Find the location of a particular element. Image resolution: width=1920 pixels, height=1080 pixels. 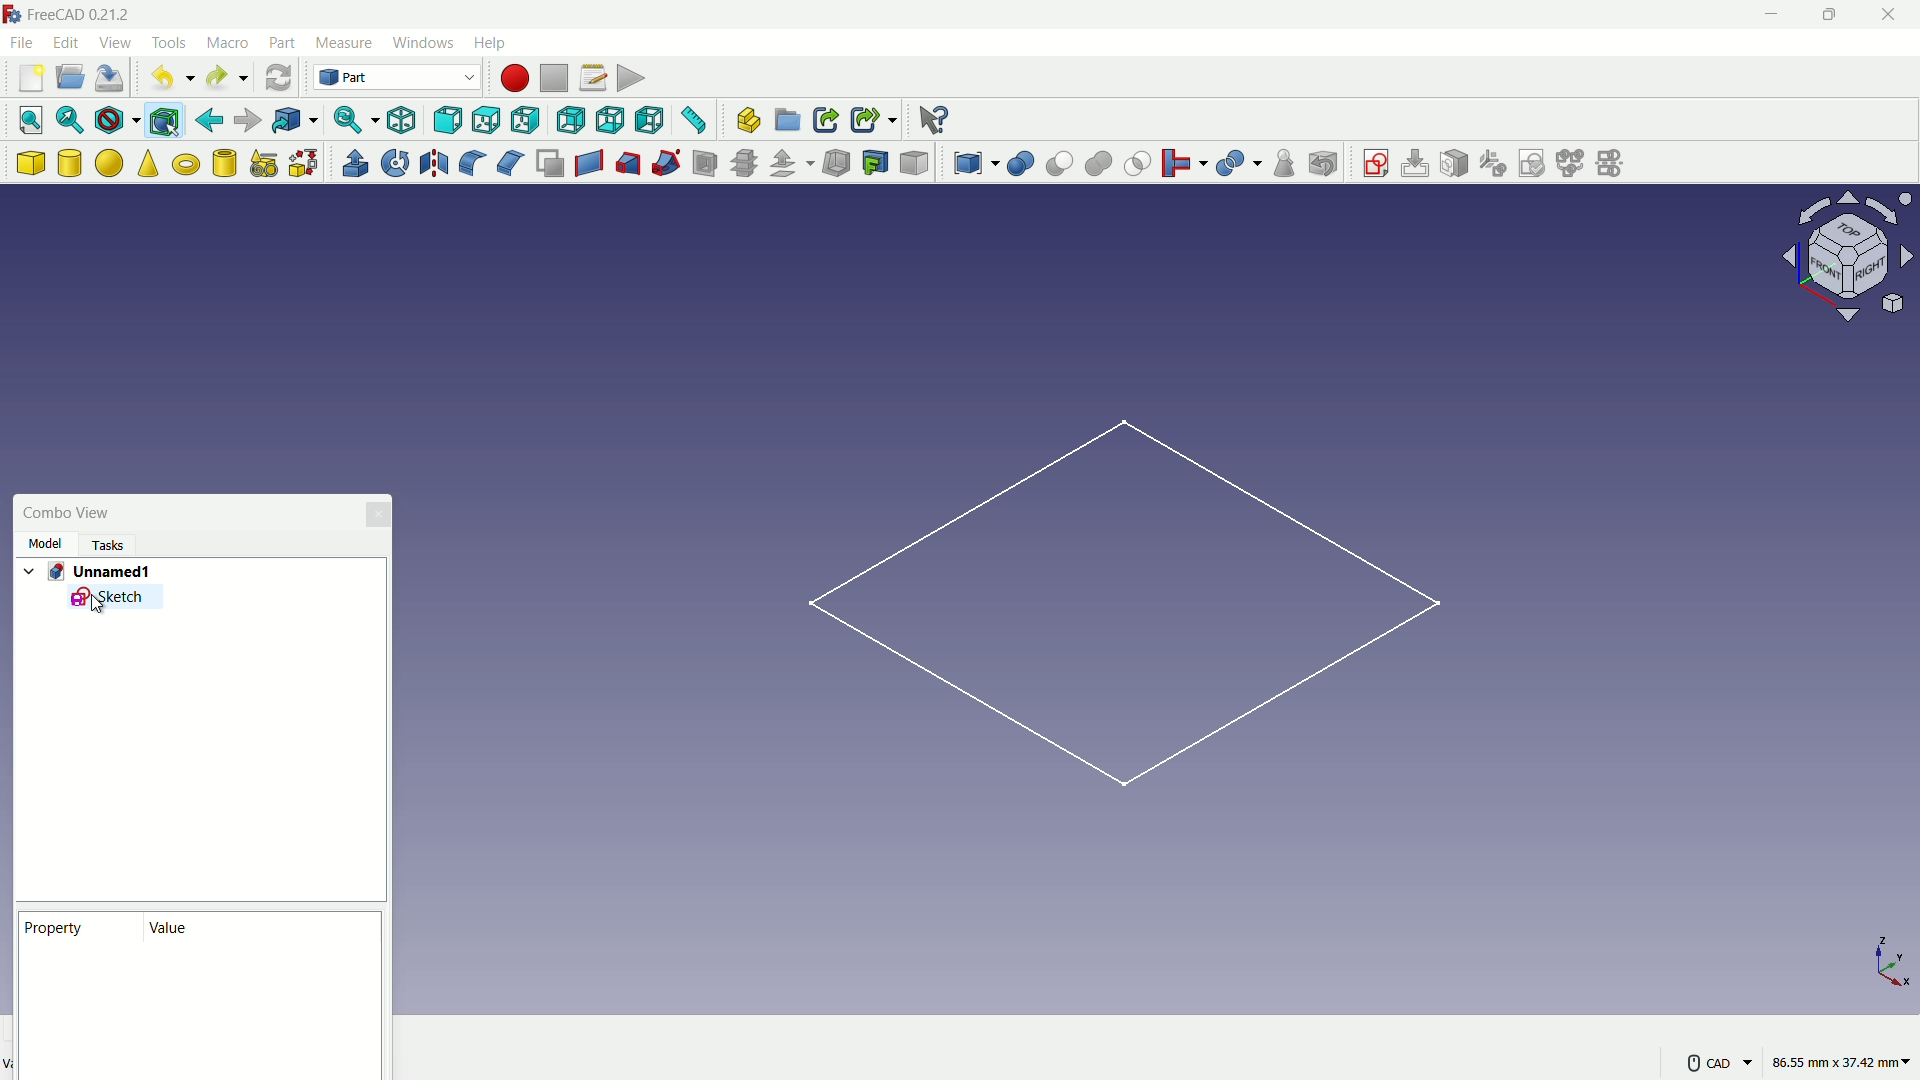

edit is located at coordinates (66, 43).